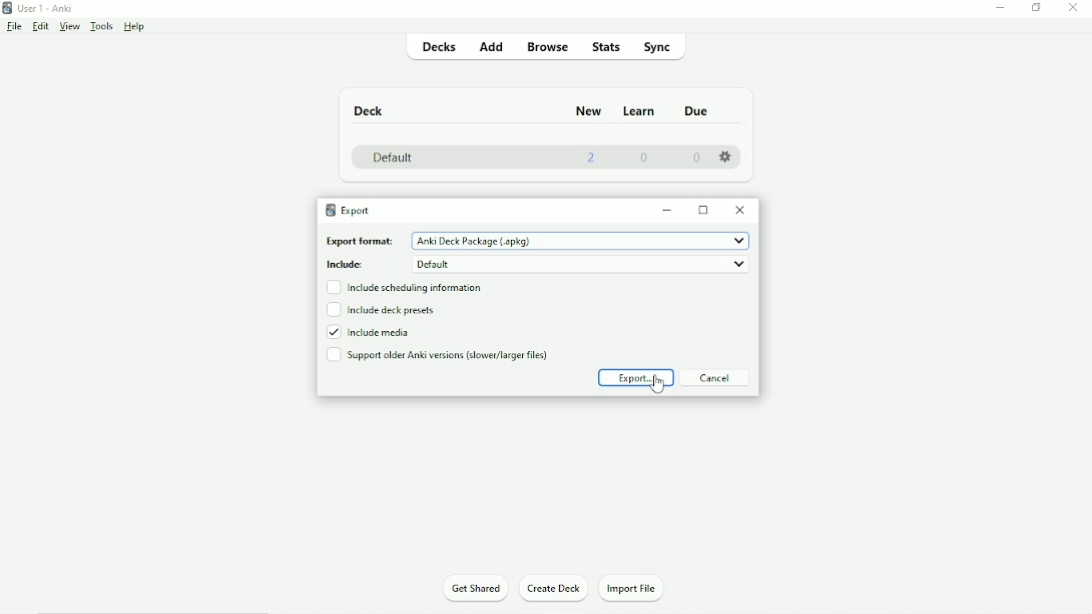 The height and width of the screenshot is (614, 1092). Describe the element at coordinates (544, 46) in the screenshot. I see `Browse` at that location.